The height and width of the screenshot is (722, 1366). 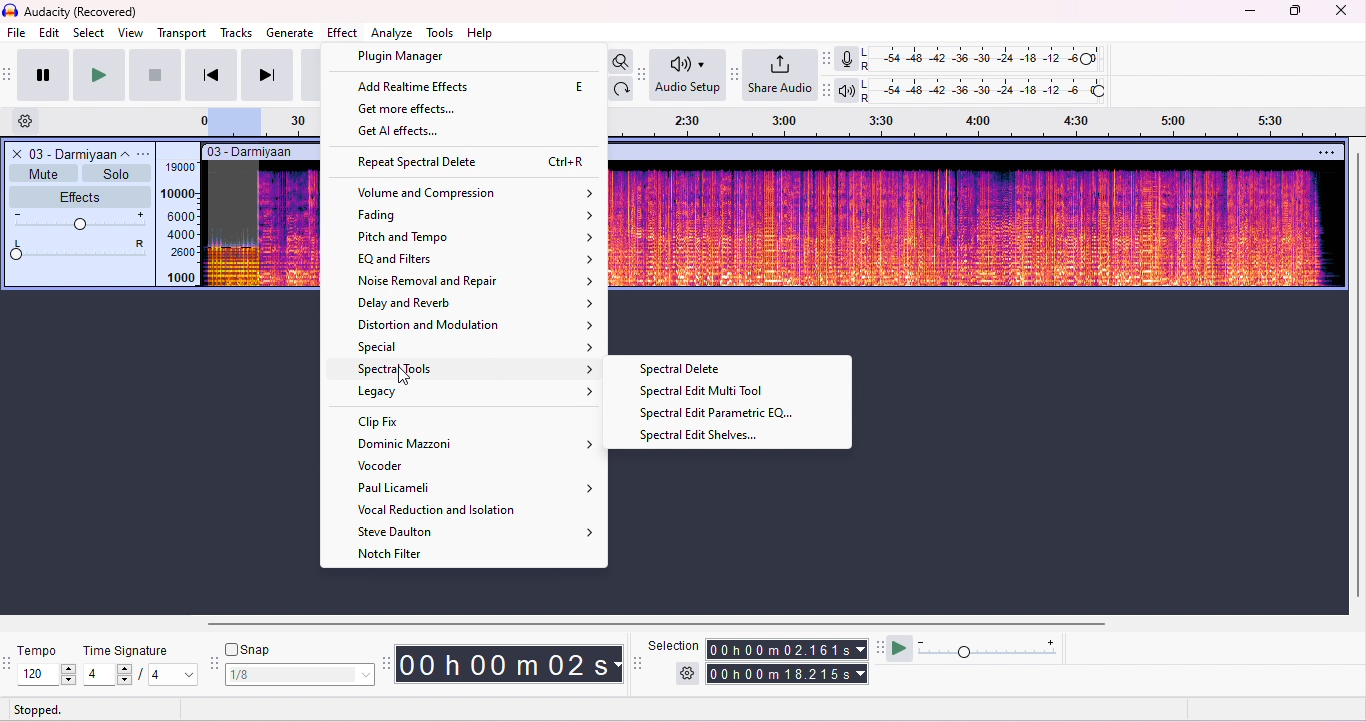 What do you see at coordinates (480, 215) in the screenshot?
I see `fading` at bounding box center [480, 215].